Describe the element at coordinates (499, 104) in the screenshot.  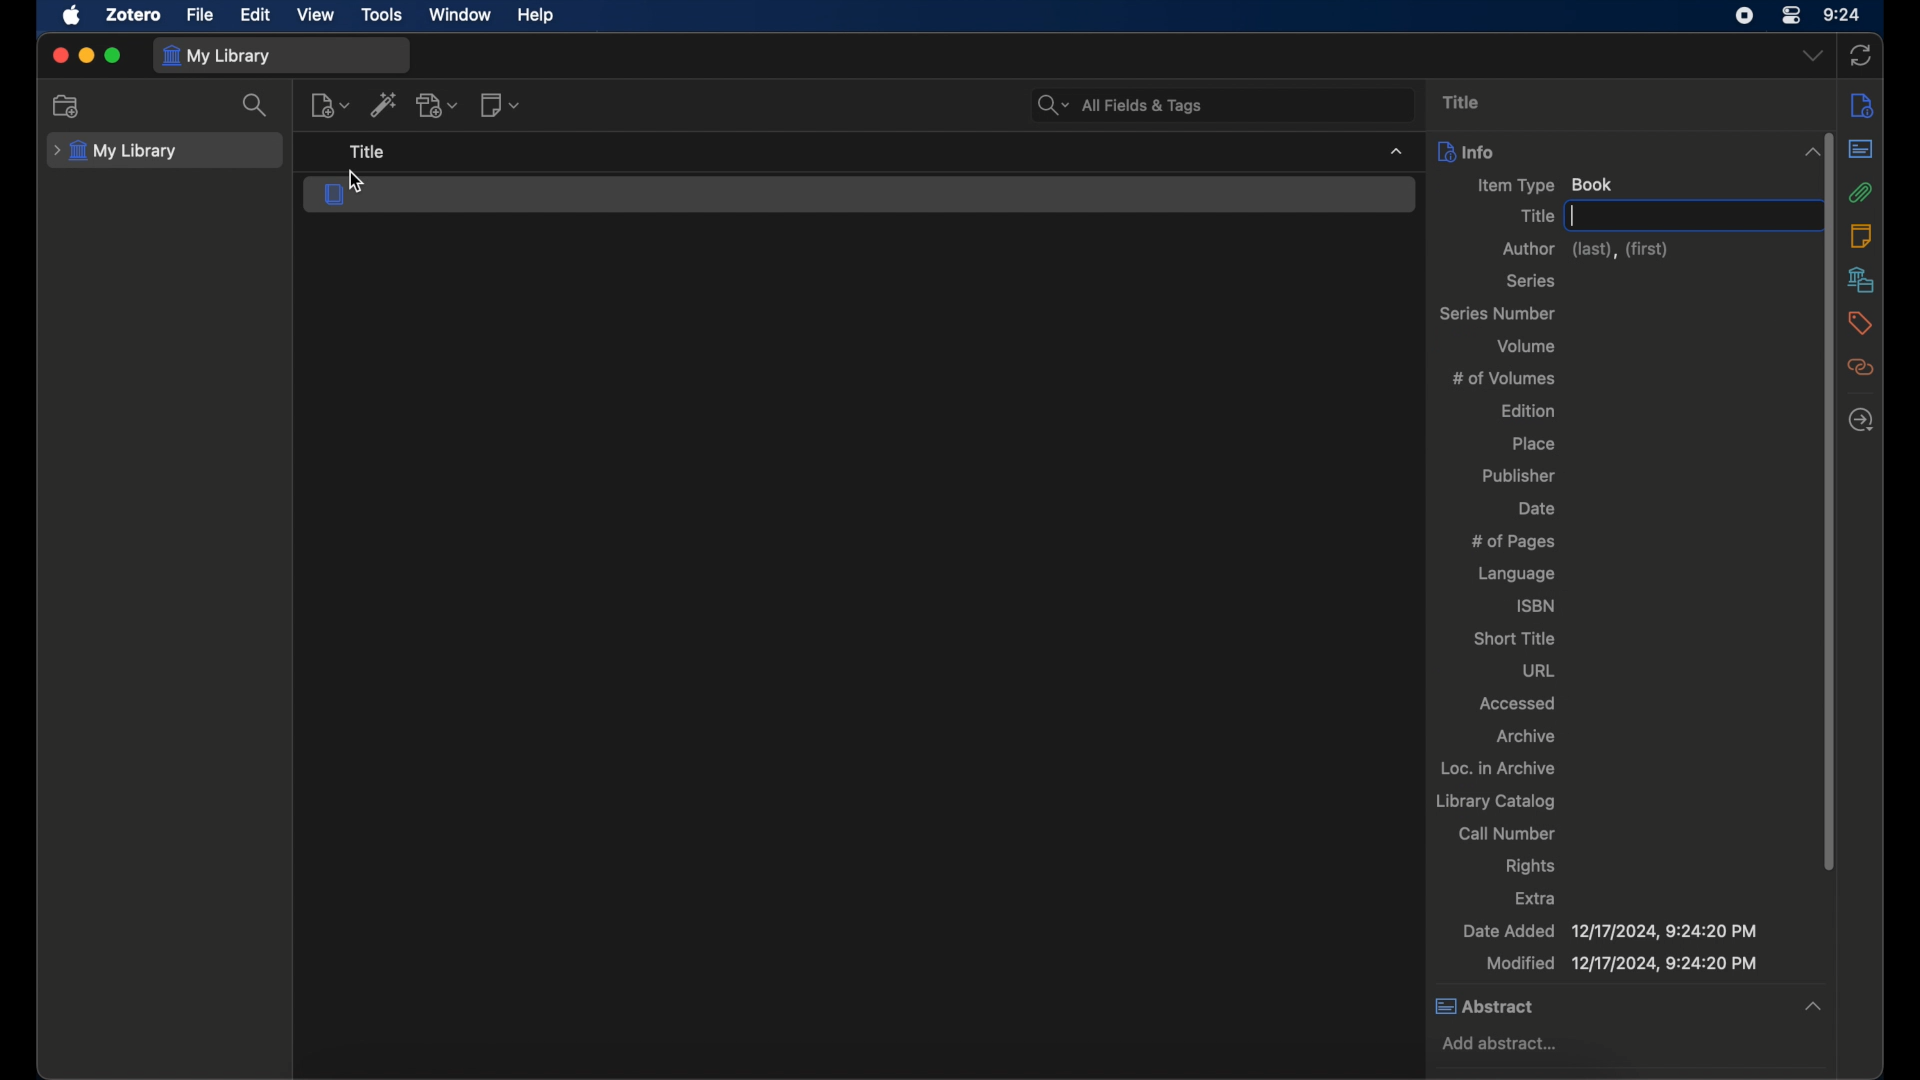
I see `new note` at that location.